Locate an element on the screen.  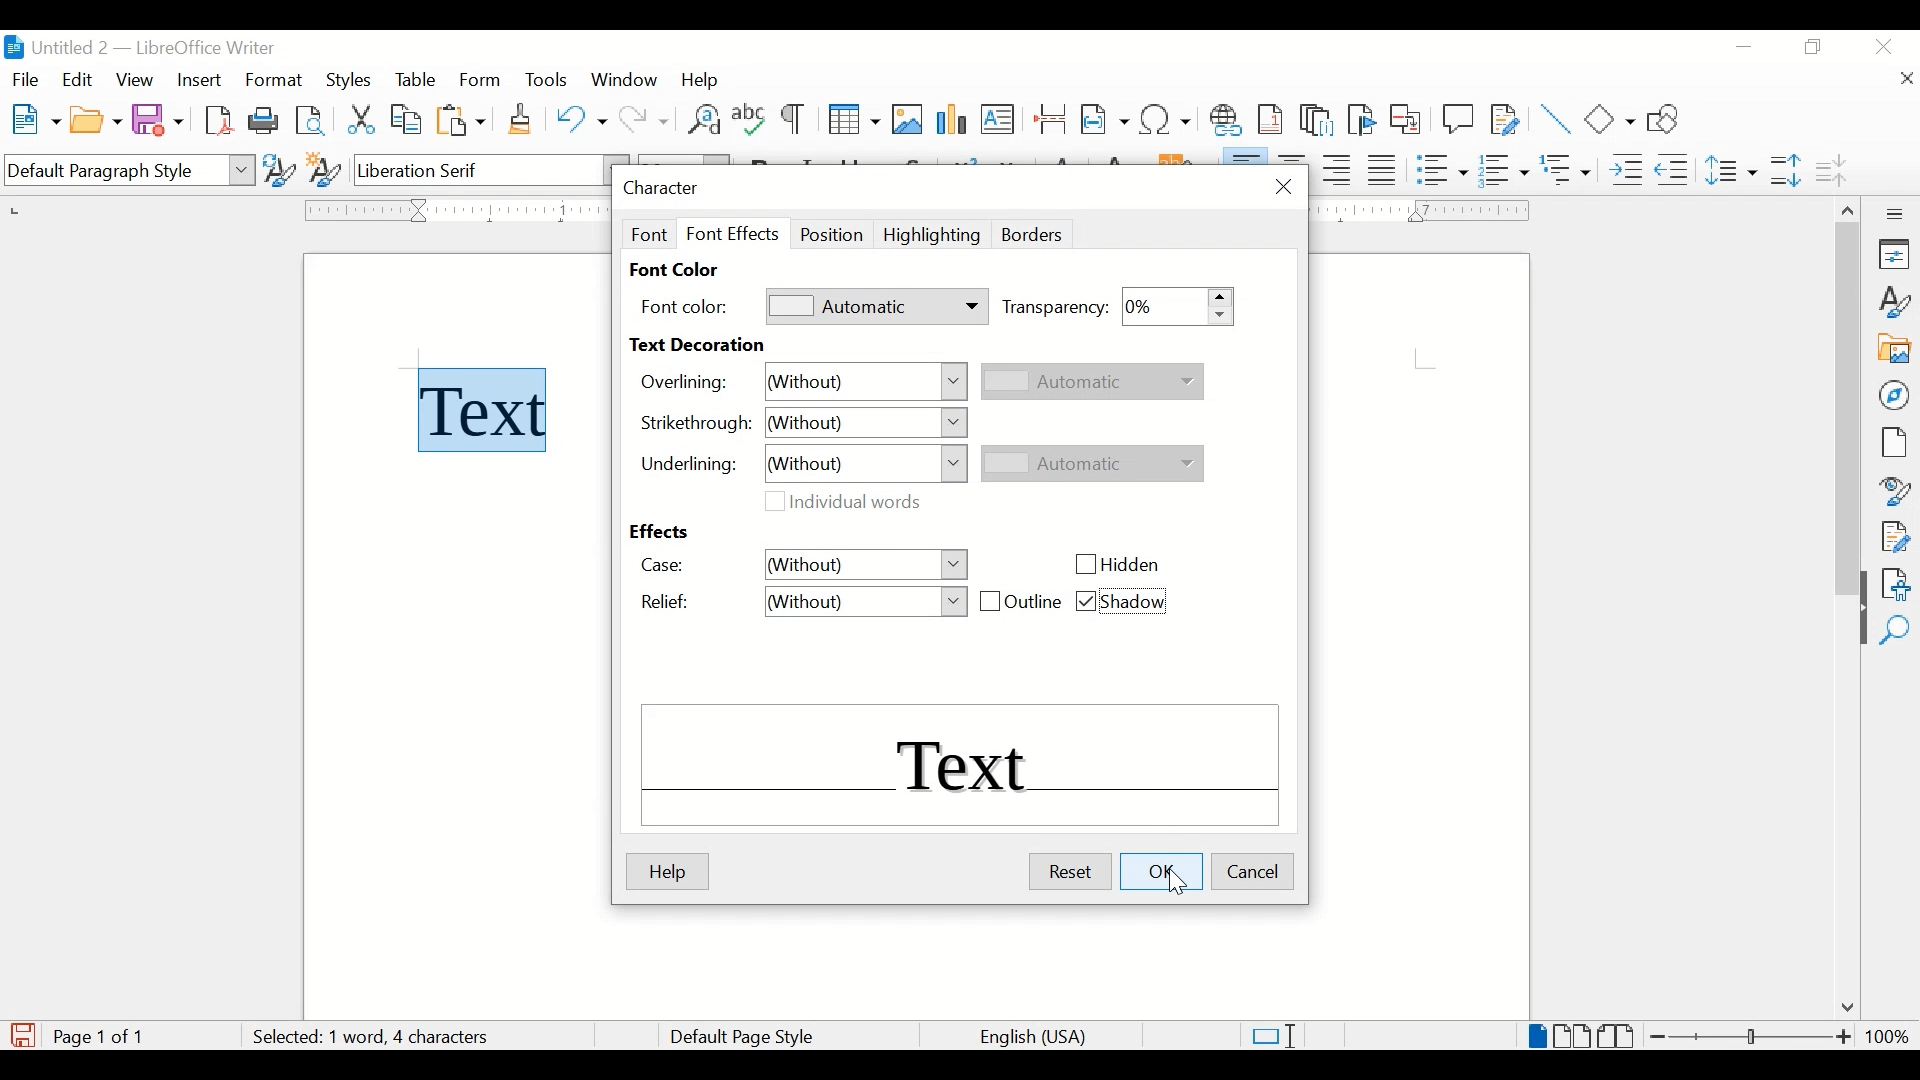
strrikethrough is located at coordinates (696, 424).